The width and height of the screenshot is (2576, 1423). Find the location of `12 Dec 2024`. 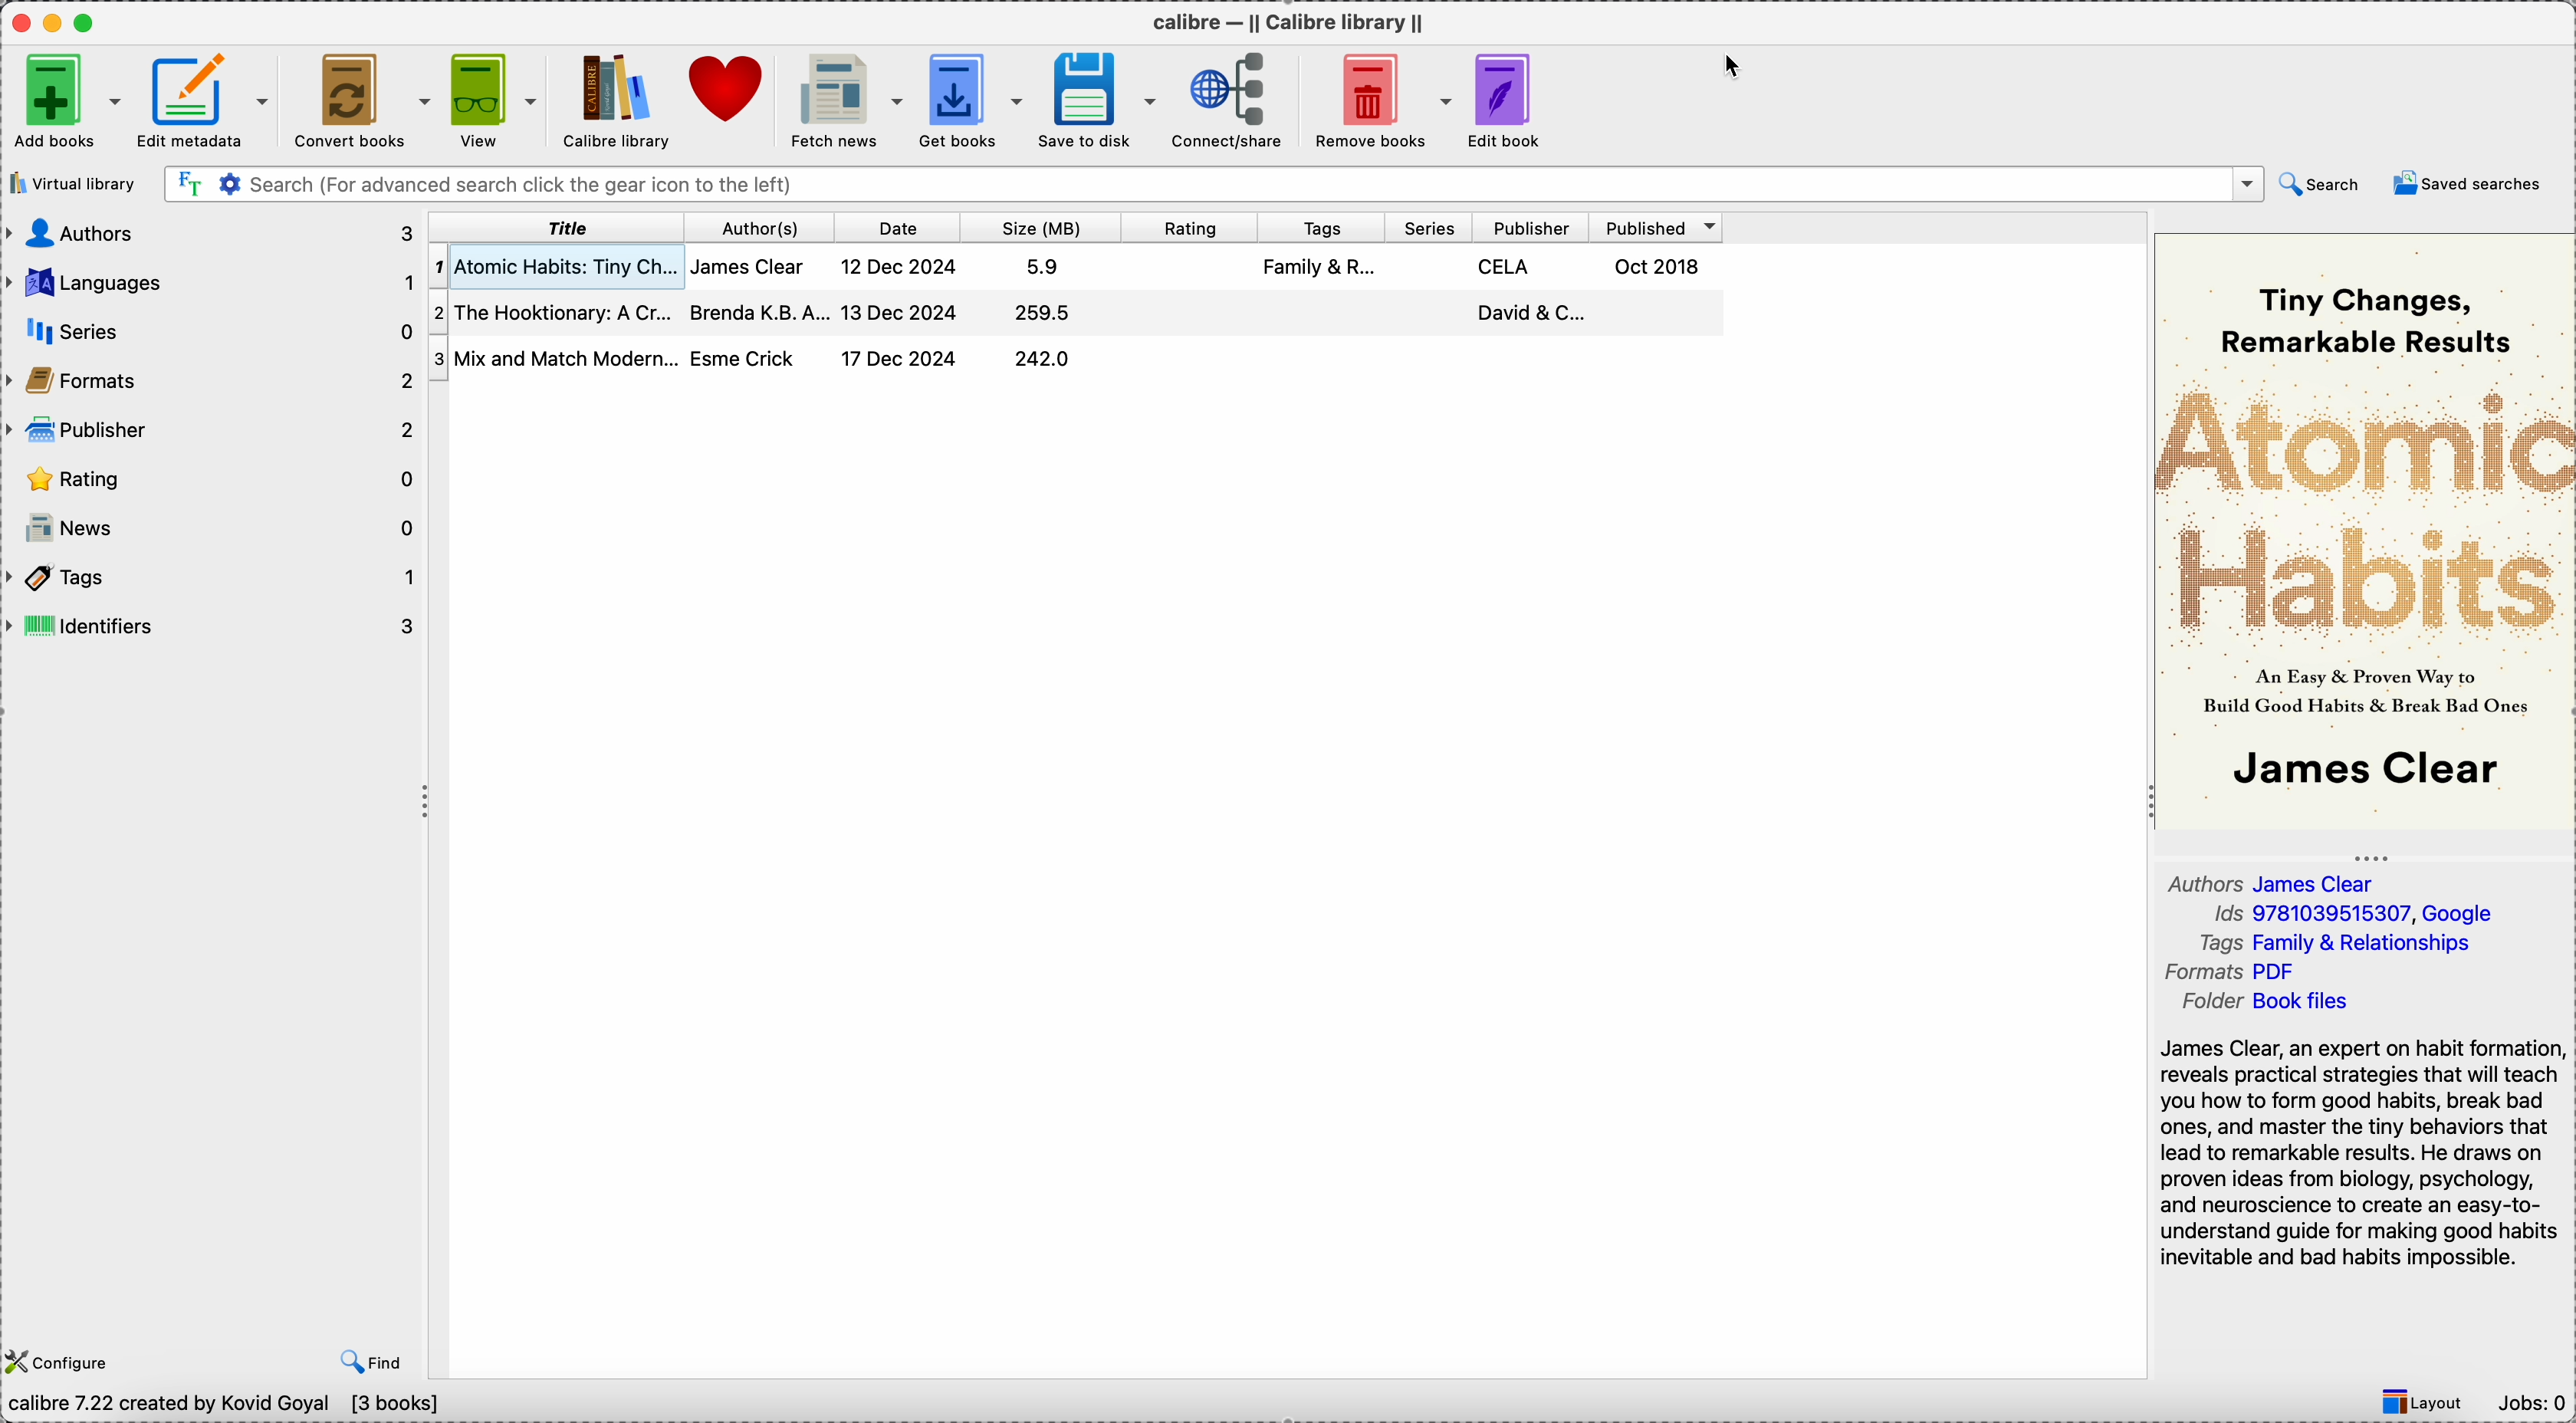

12 Dec 2024 is located at coordinates (901, 266).